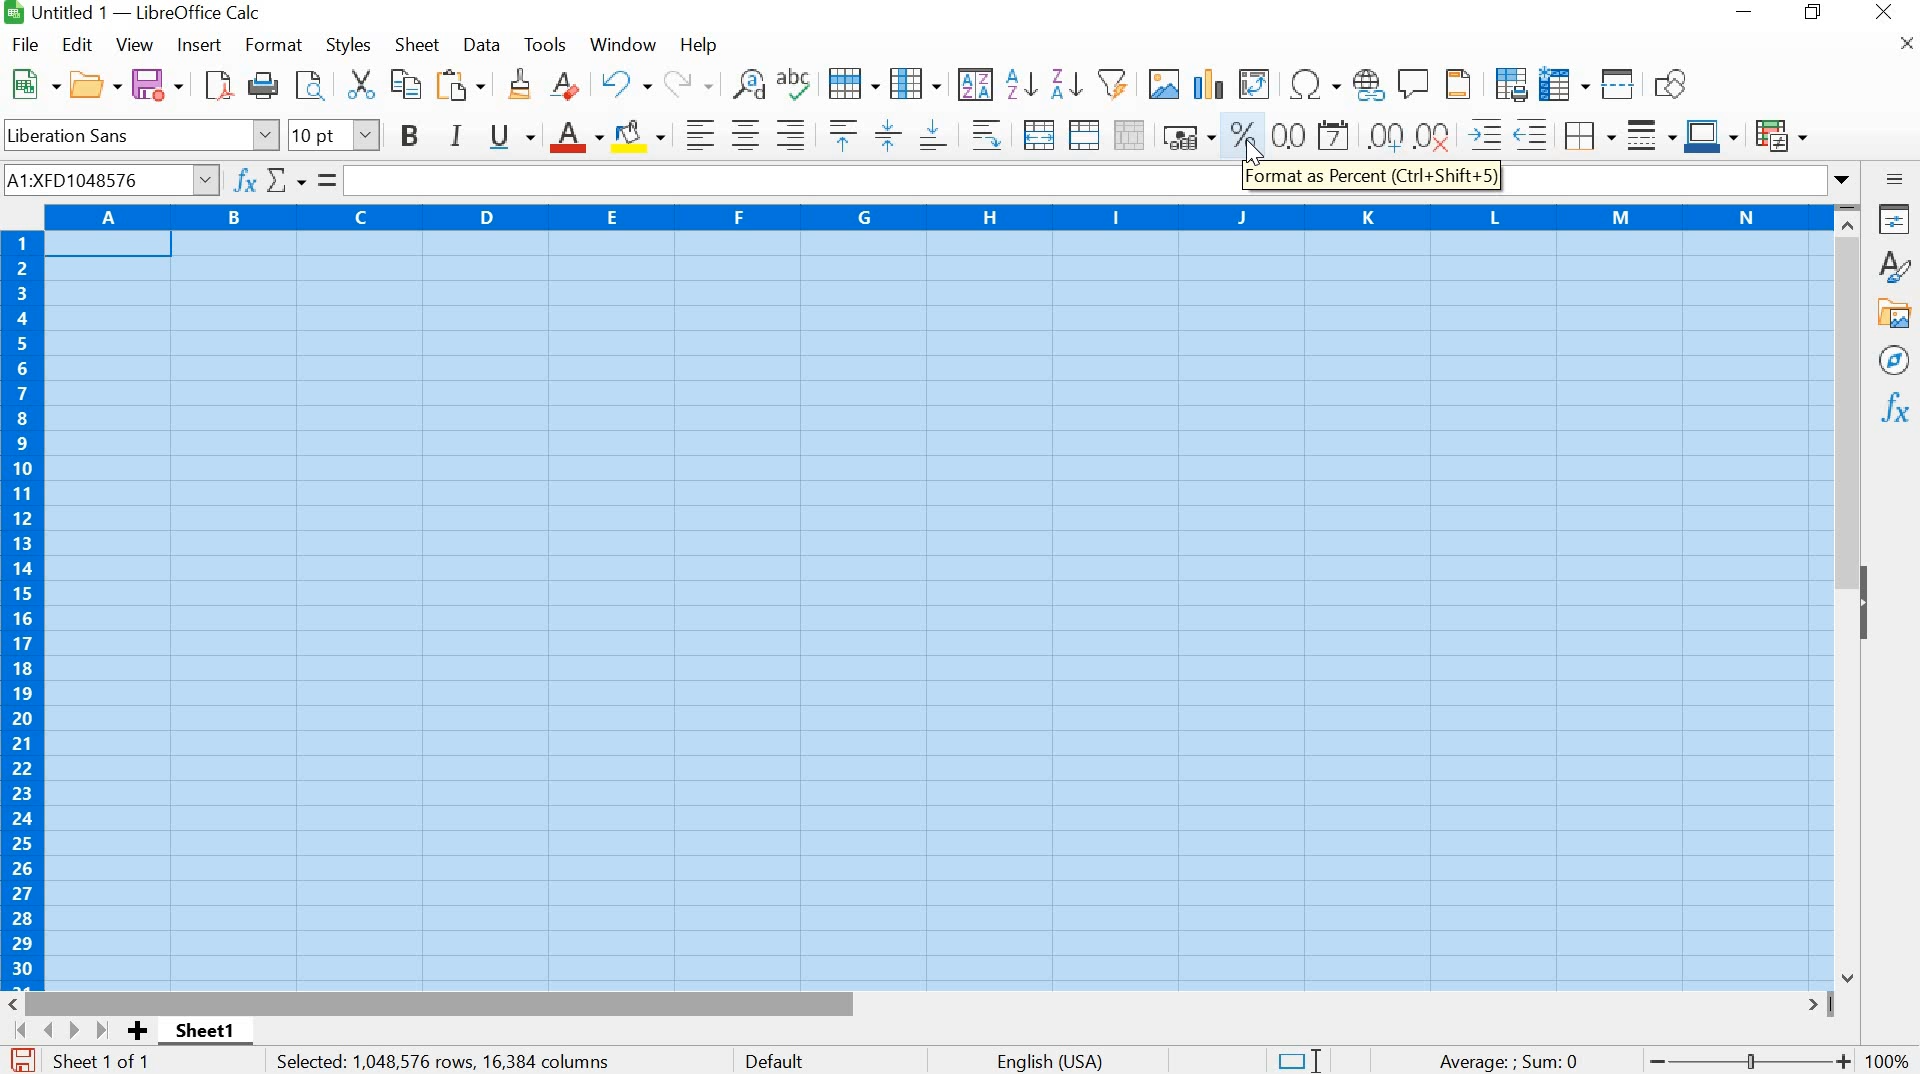 The width and height of the screenshot is (1920, 1074). What do you see at coordinates (749, 84) in the screenshot?
I see `Find and Replace` at bounding box center [749, 84].